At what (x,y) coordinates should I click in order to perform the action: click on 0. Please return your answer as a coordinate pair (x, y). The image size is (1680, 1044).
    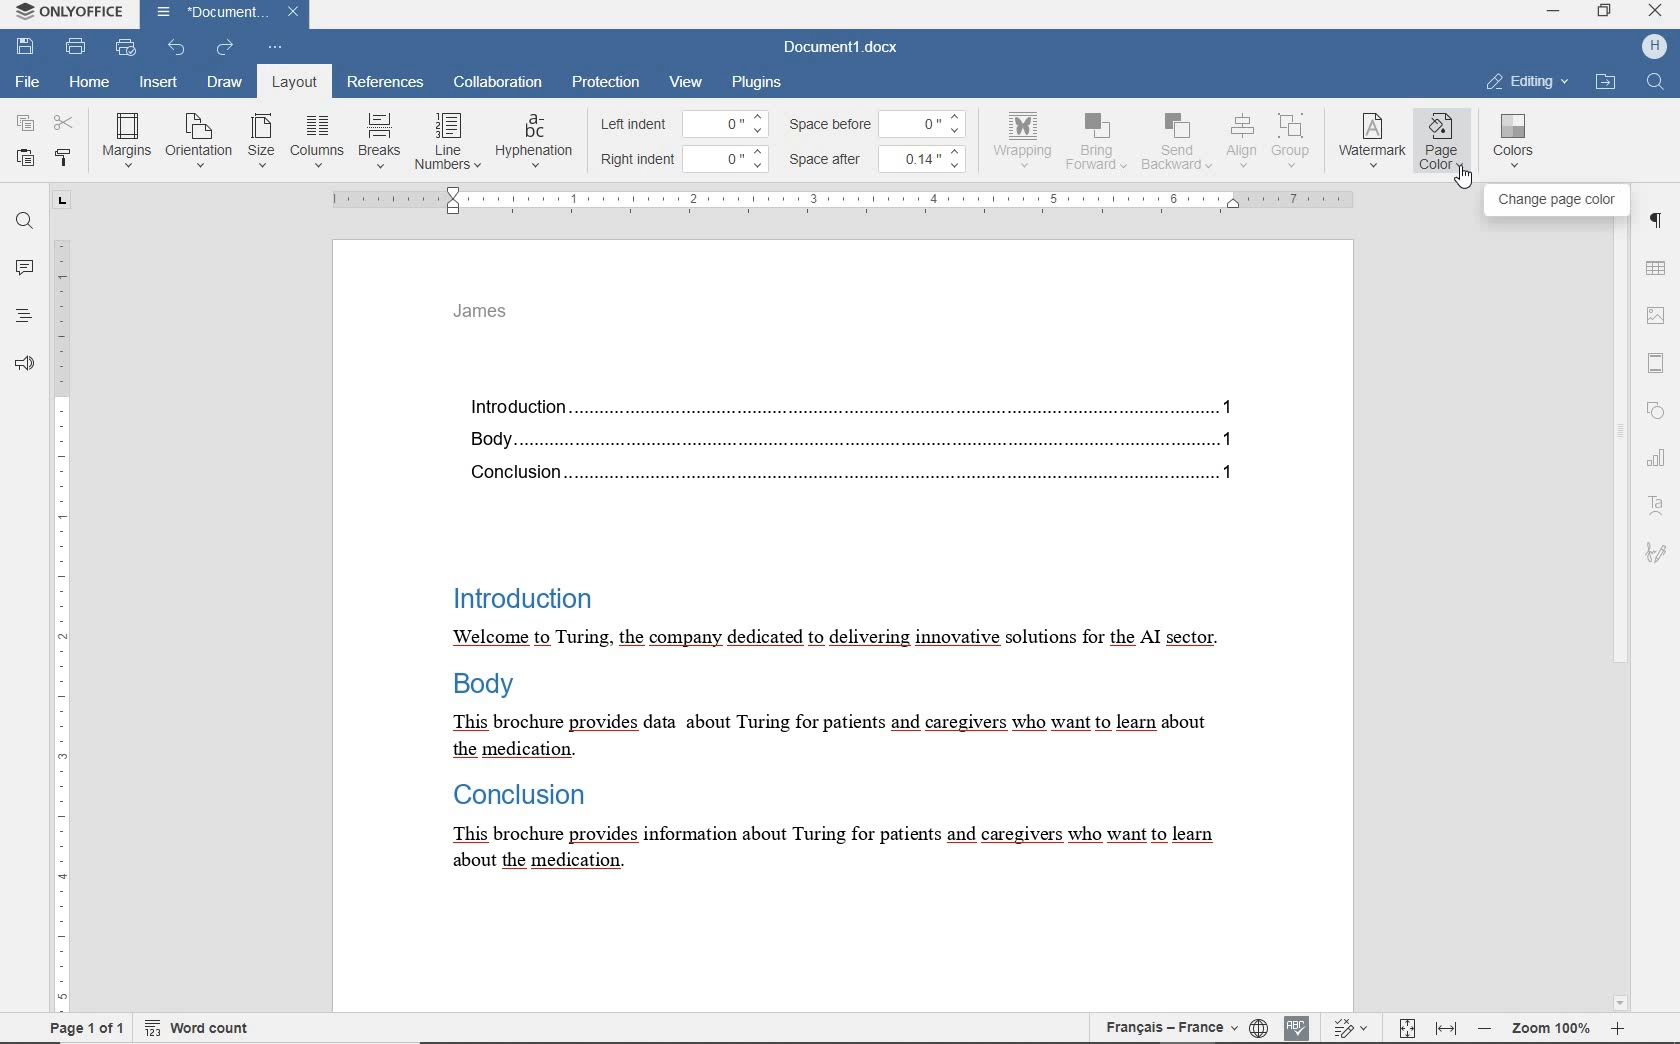
    Looking at the image, I should click on (732, 160).